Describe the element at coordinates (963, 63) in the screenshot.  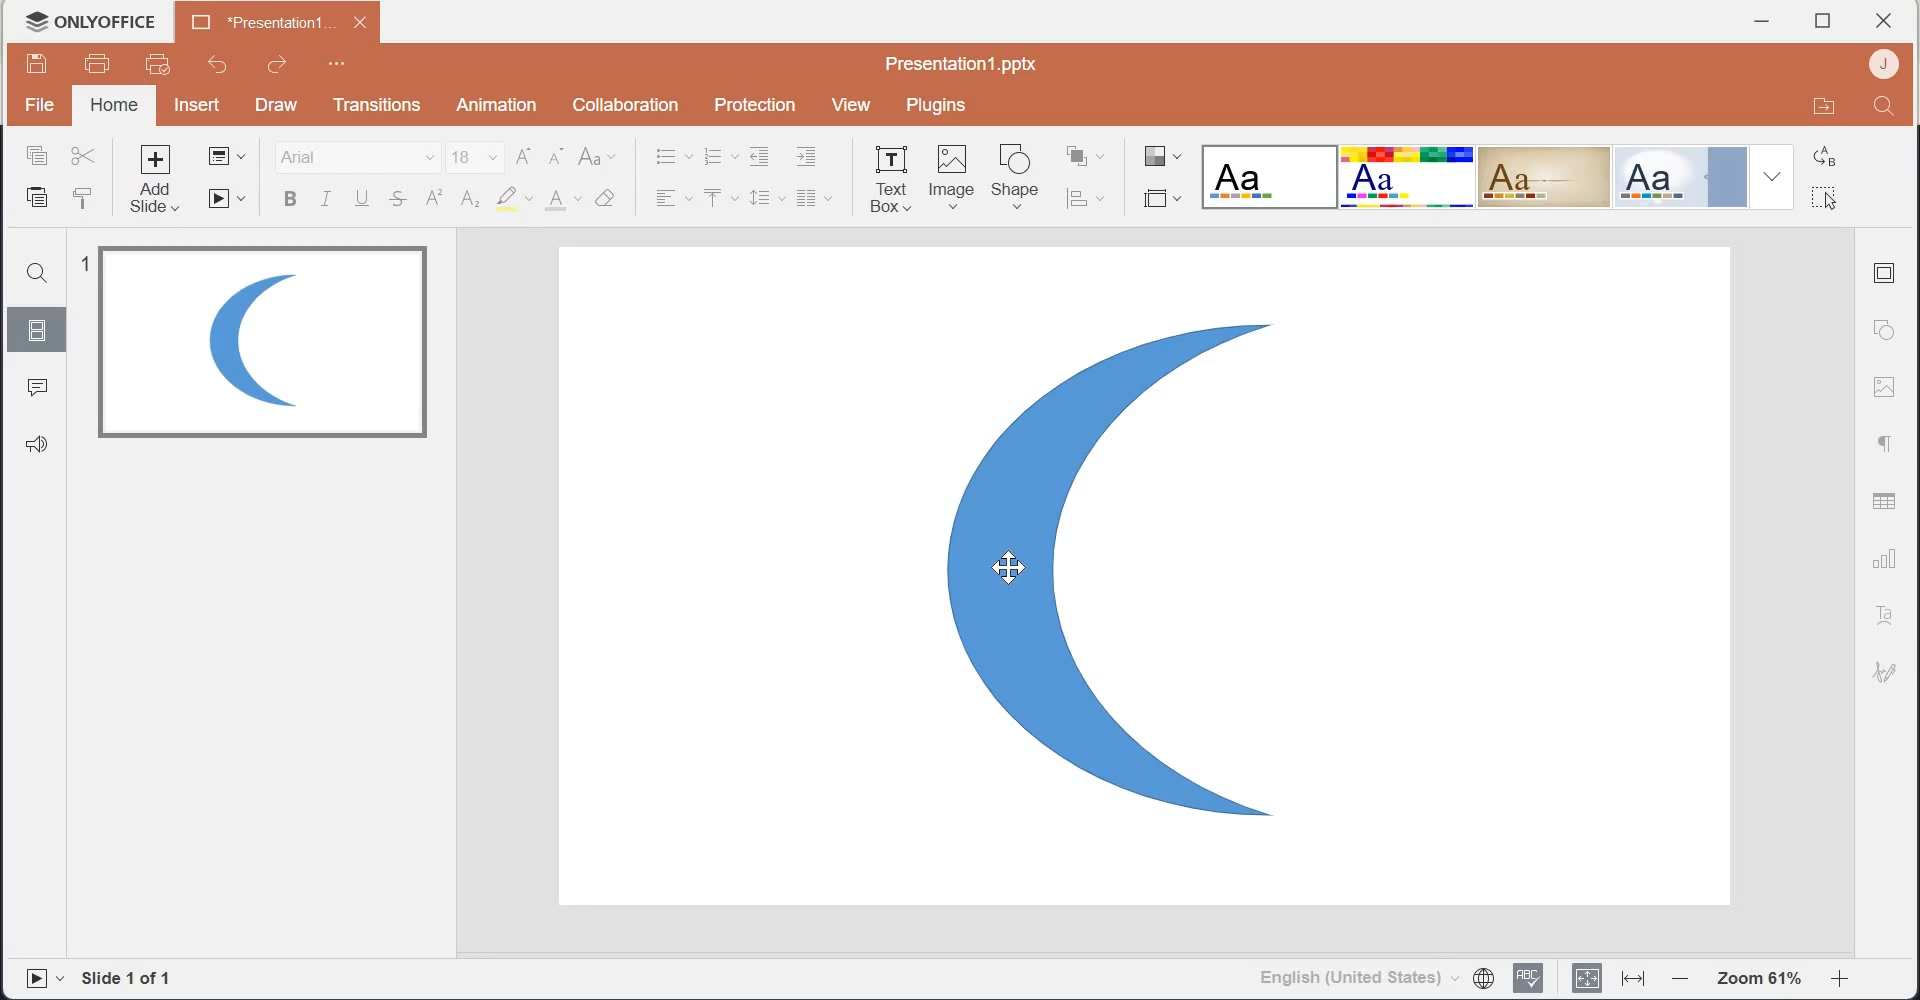
I see `Presentation1.pptx` at that location.